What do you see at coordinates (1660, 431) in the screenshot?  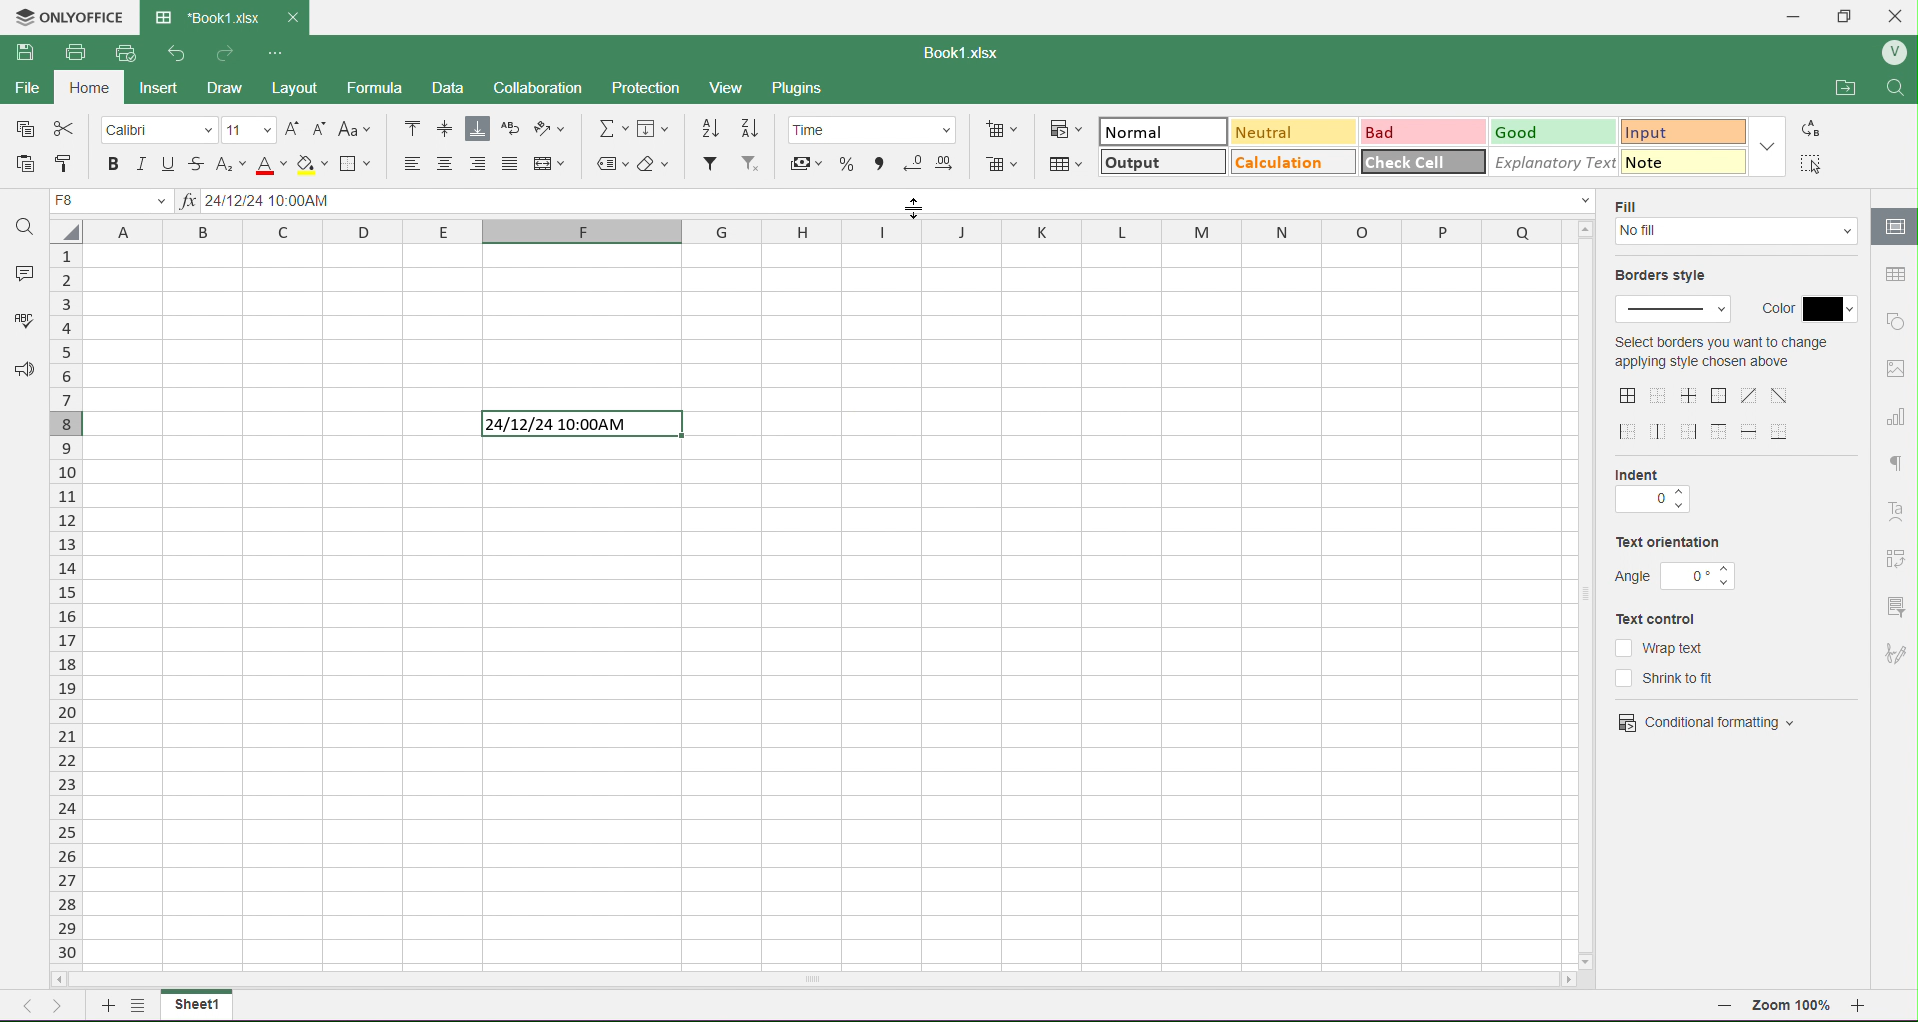 I see `vertical border` at bounding box center [1660, 431].